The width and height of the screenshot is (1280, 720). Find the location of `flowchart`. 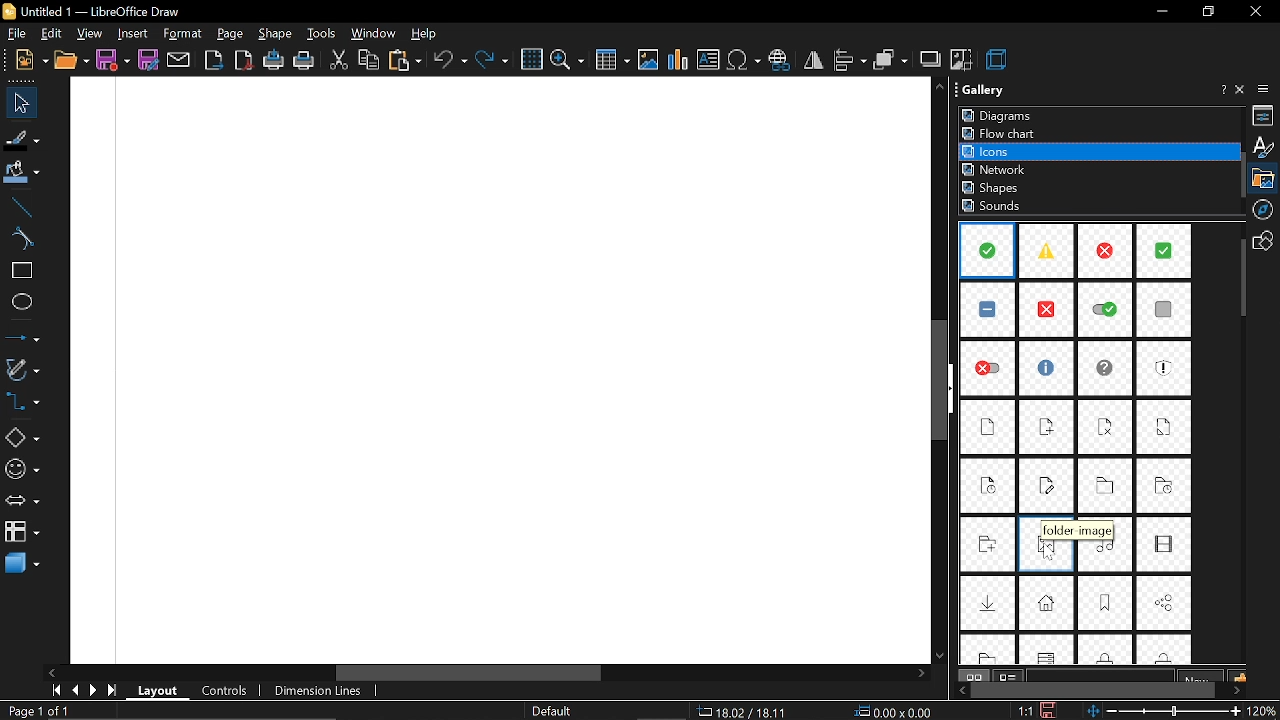

flowchart is located at coordinates (20, 532).